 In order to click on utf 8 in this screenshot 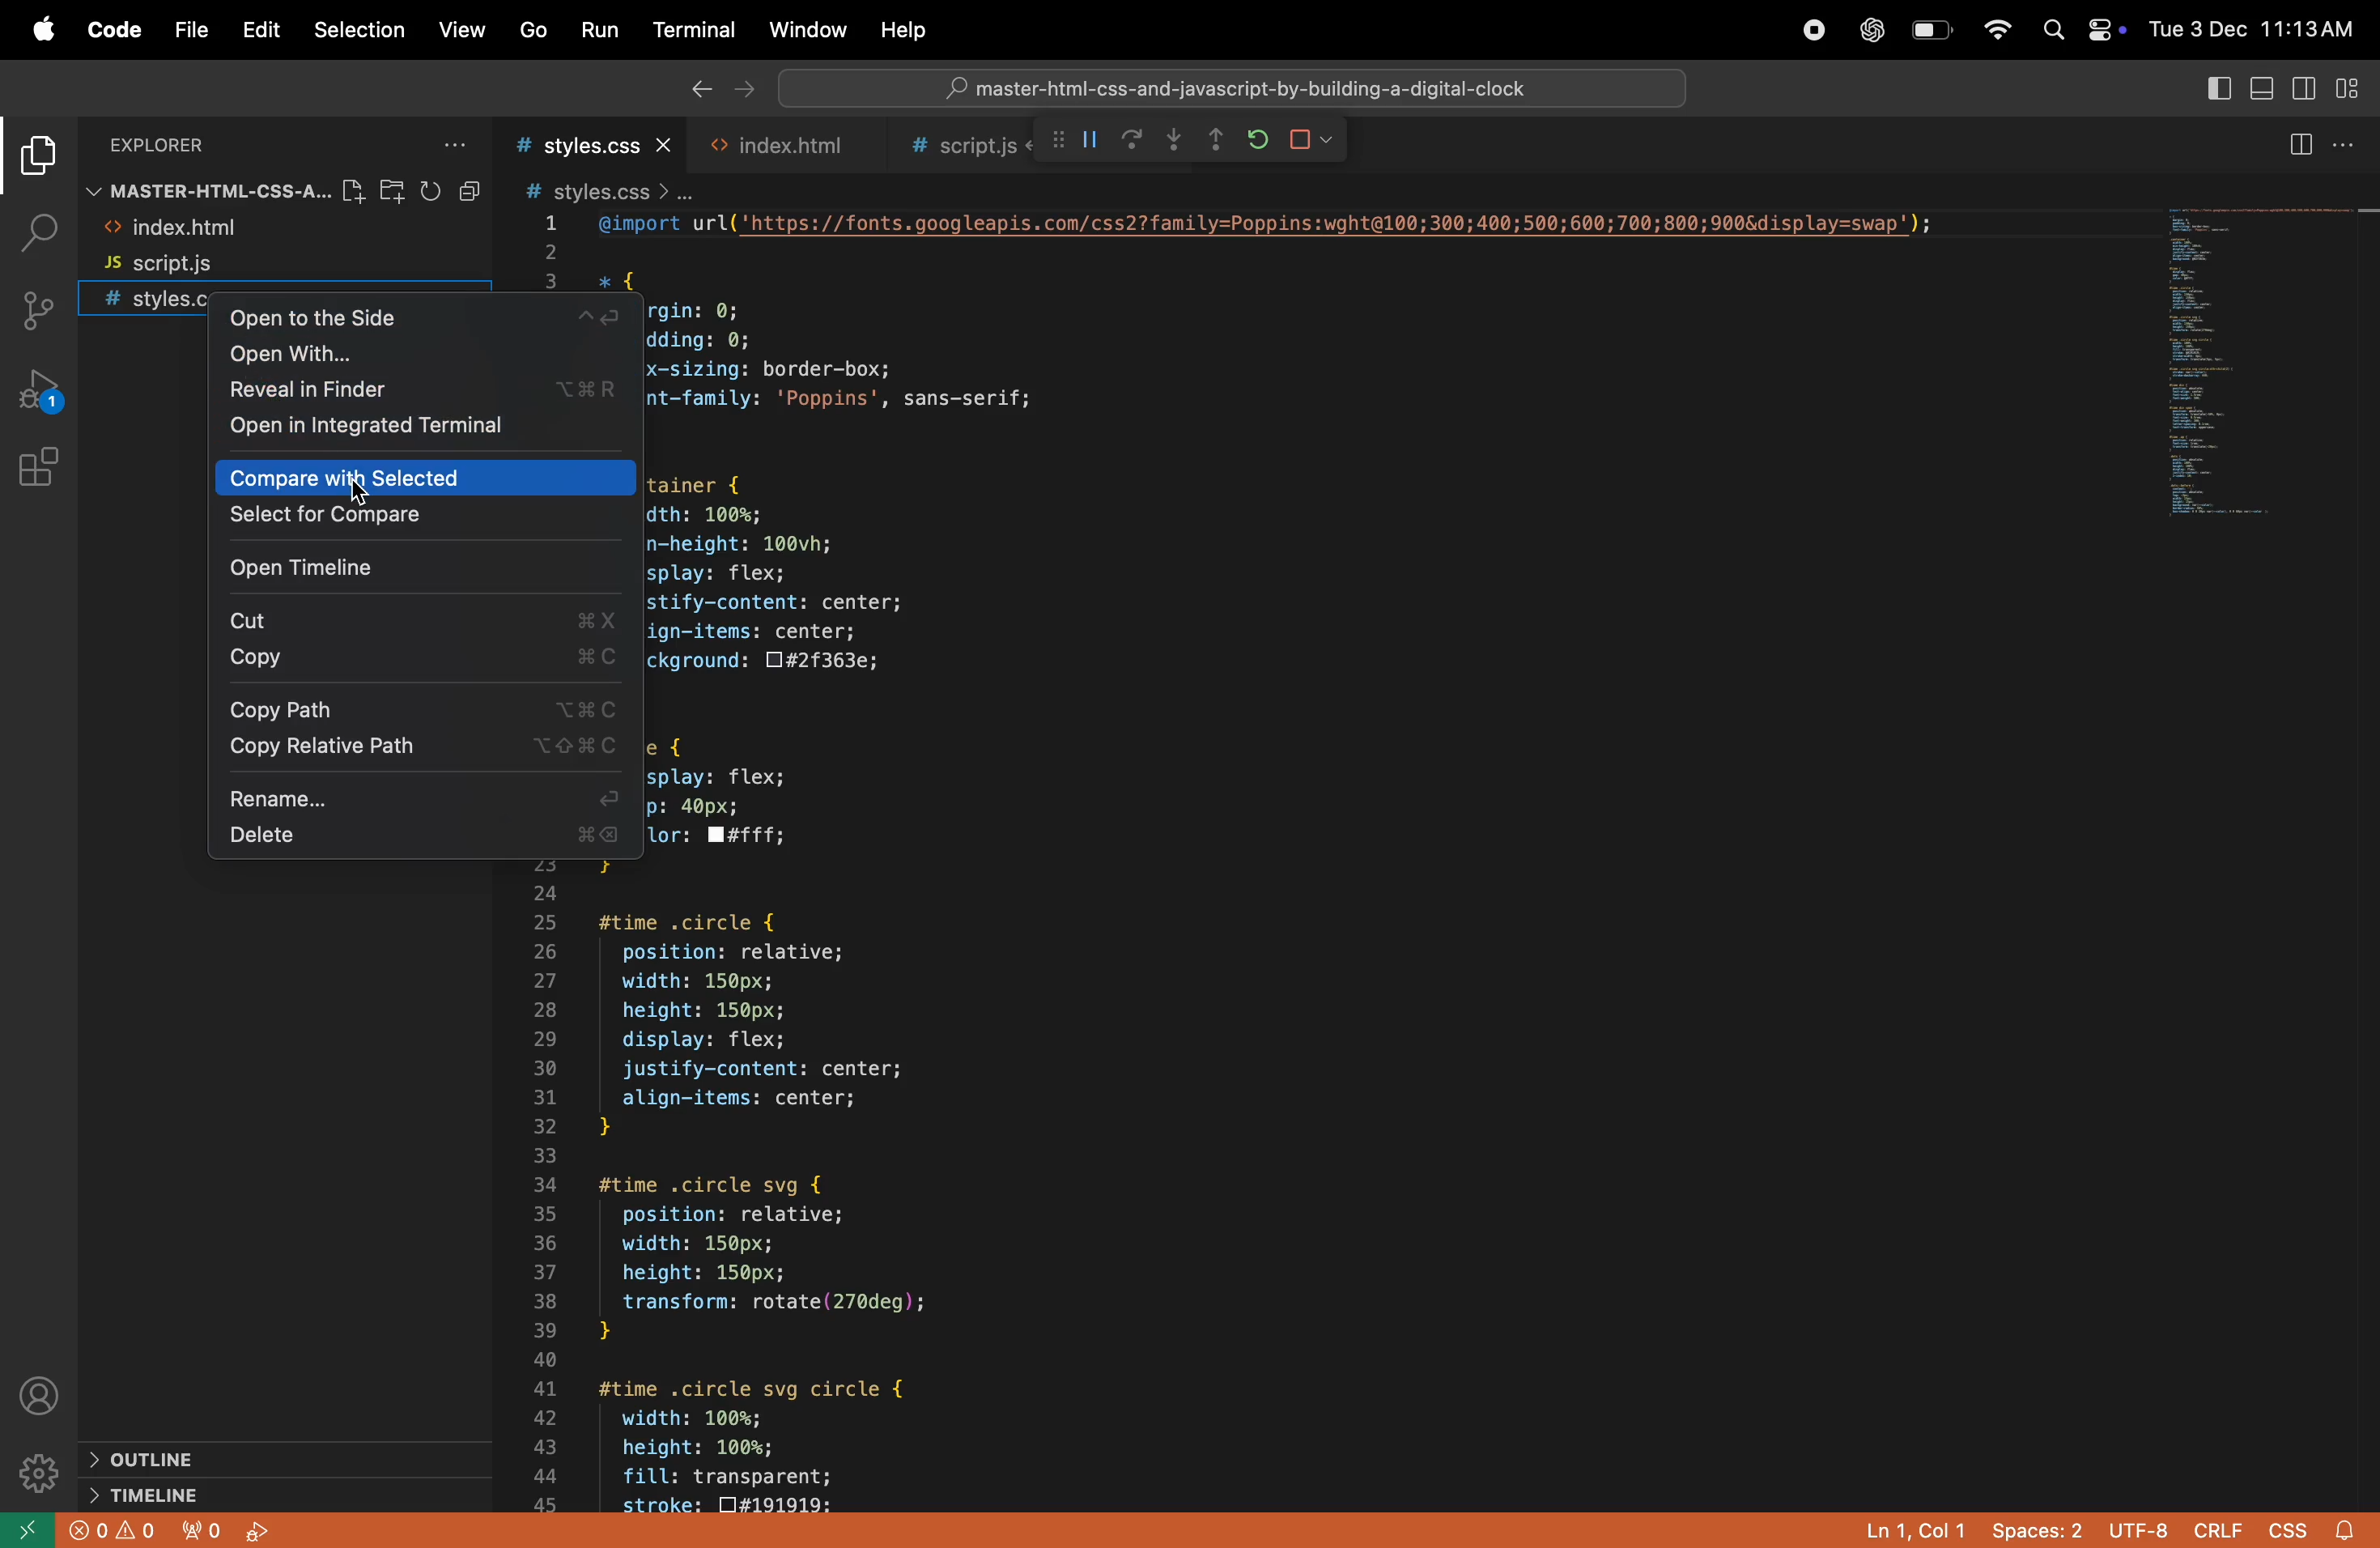, I will do `click(2144, 1531)`.